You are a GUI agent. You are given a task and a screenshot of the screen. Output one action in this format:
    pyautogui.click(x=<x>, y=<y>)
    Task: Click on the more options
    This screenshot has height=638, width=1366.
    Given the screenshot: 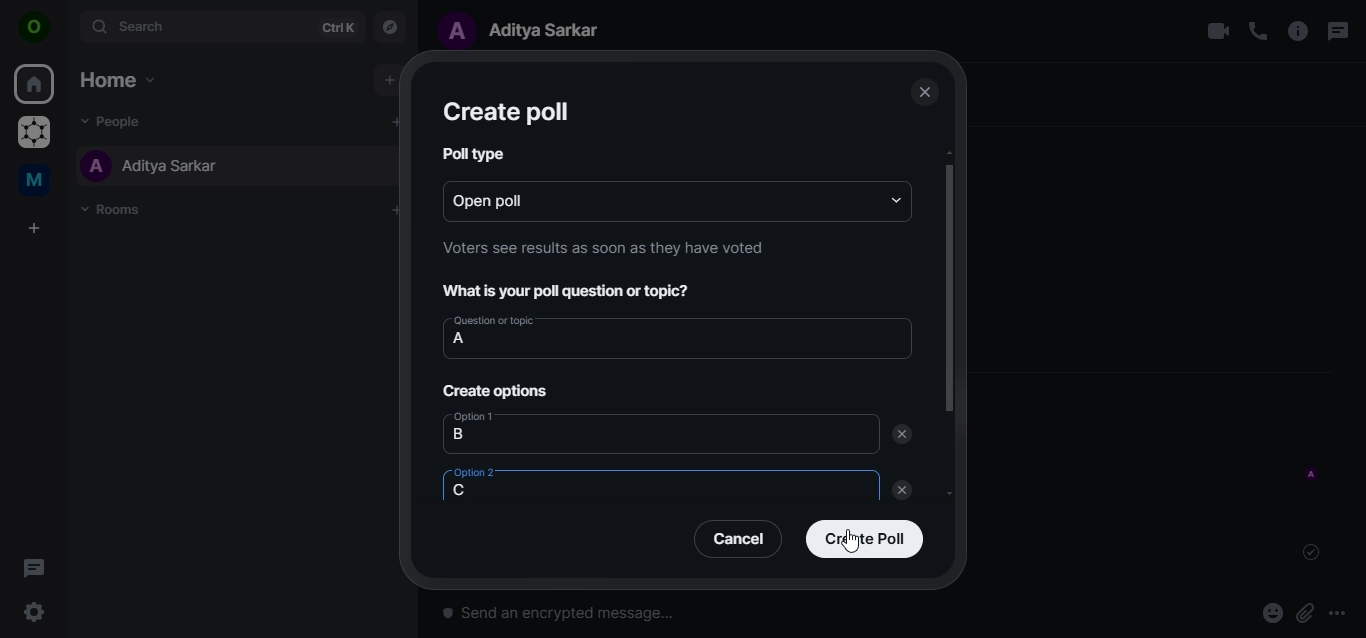 What is the action you would take?
    pyautogui.click(x=1344, y=613)
    